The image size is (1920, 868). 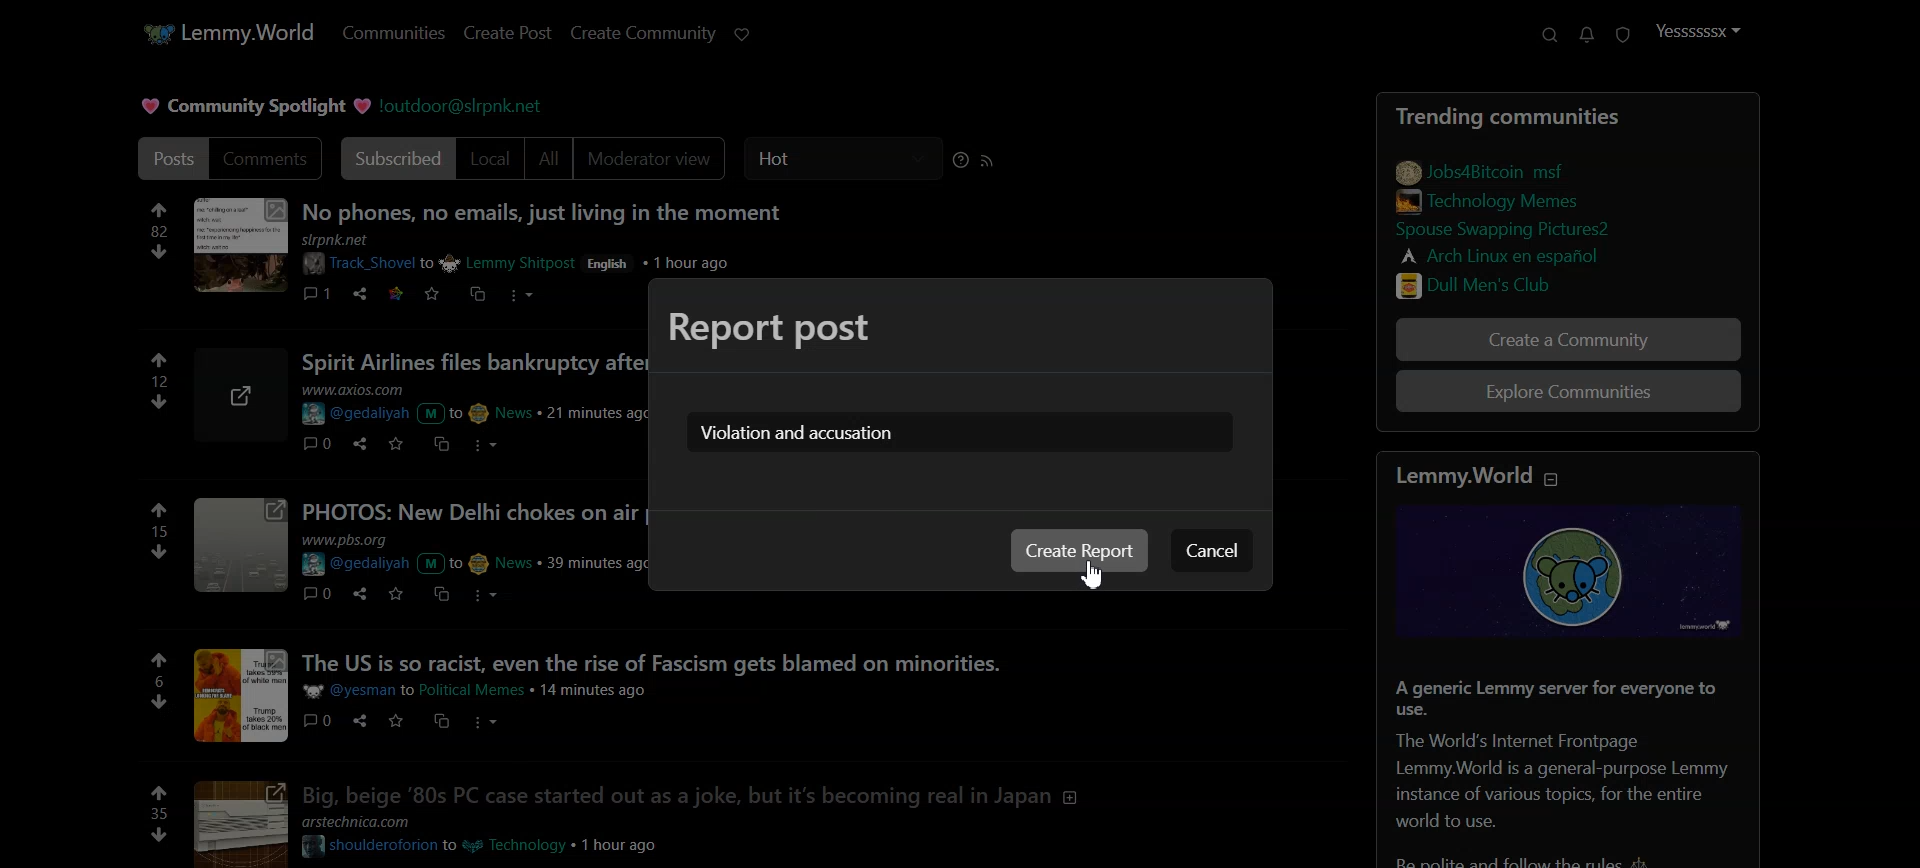 What do you see at coordinates (245, 395) in the screenshot?
I see `image` at bounding box center [245, 395].